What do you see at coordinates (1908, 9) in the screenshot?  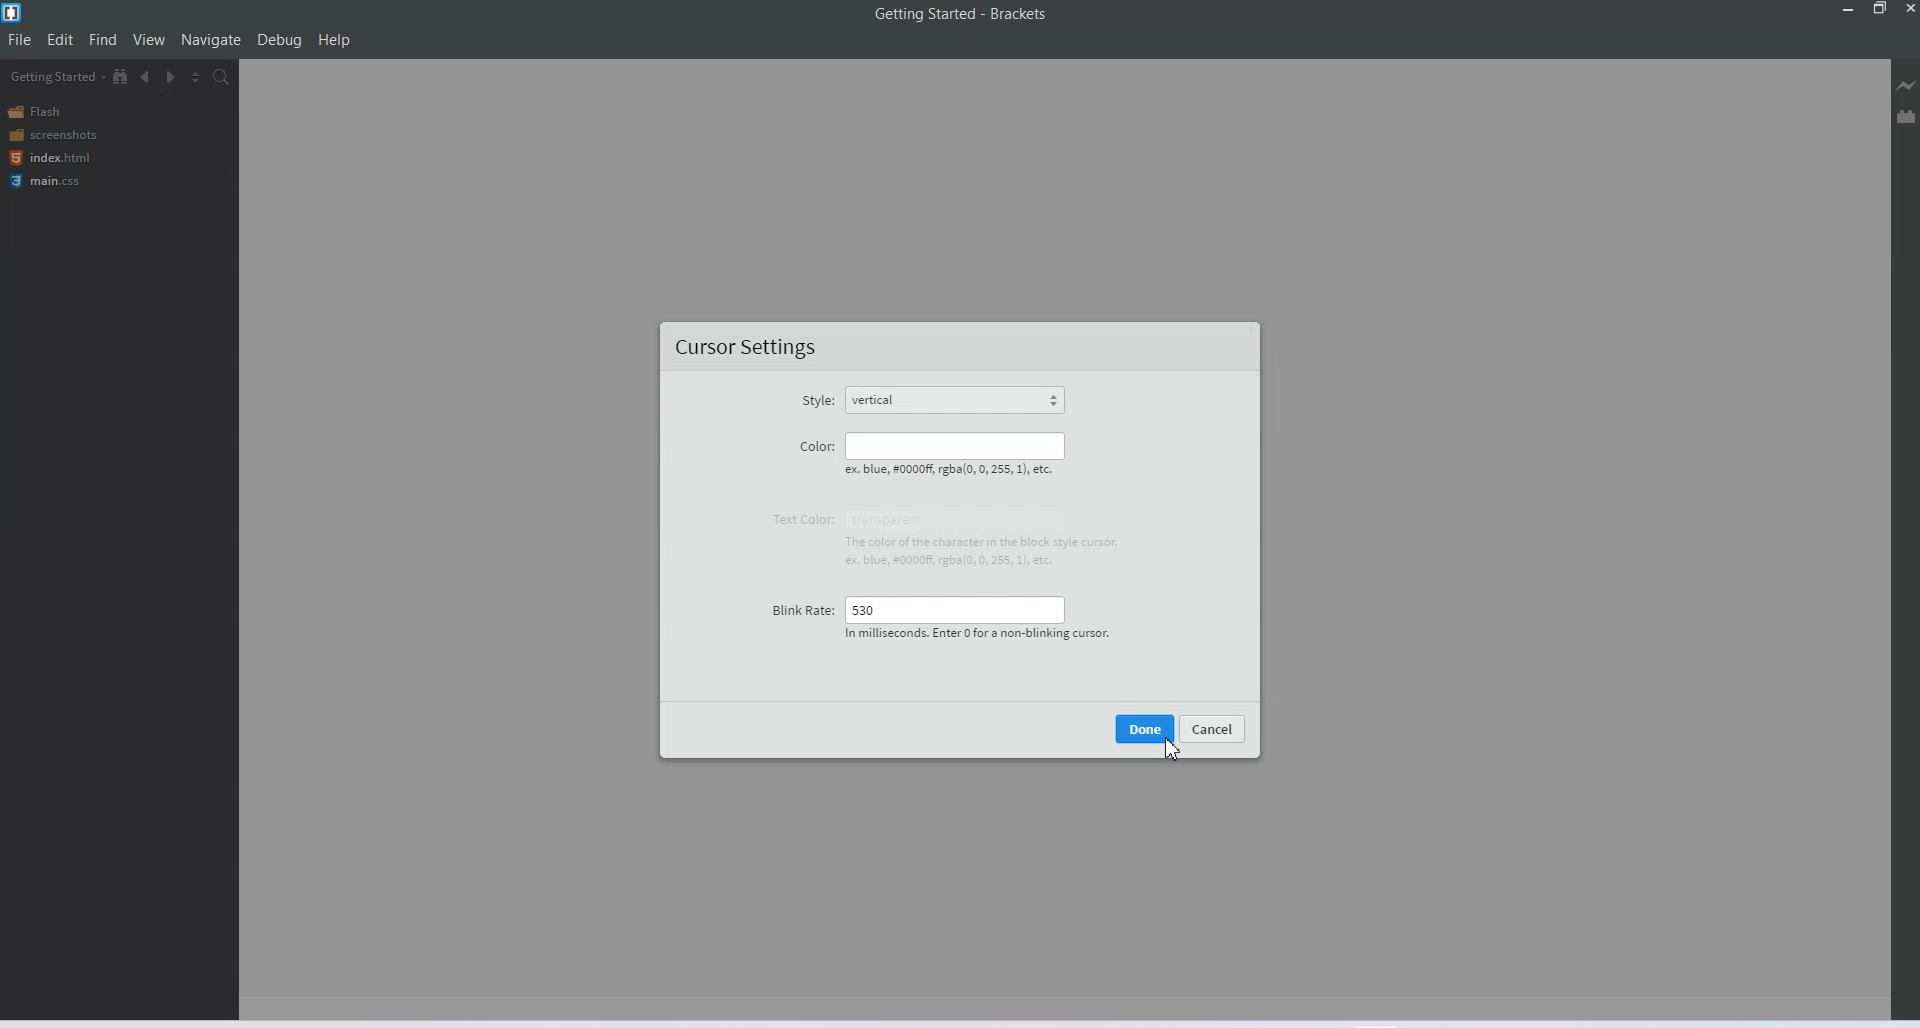 I see `Close` at bounding box center [1908, 9].